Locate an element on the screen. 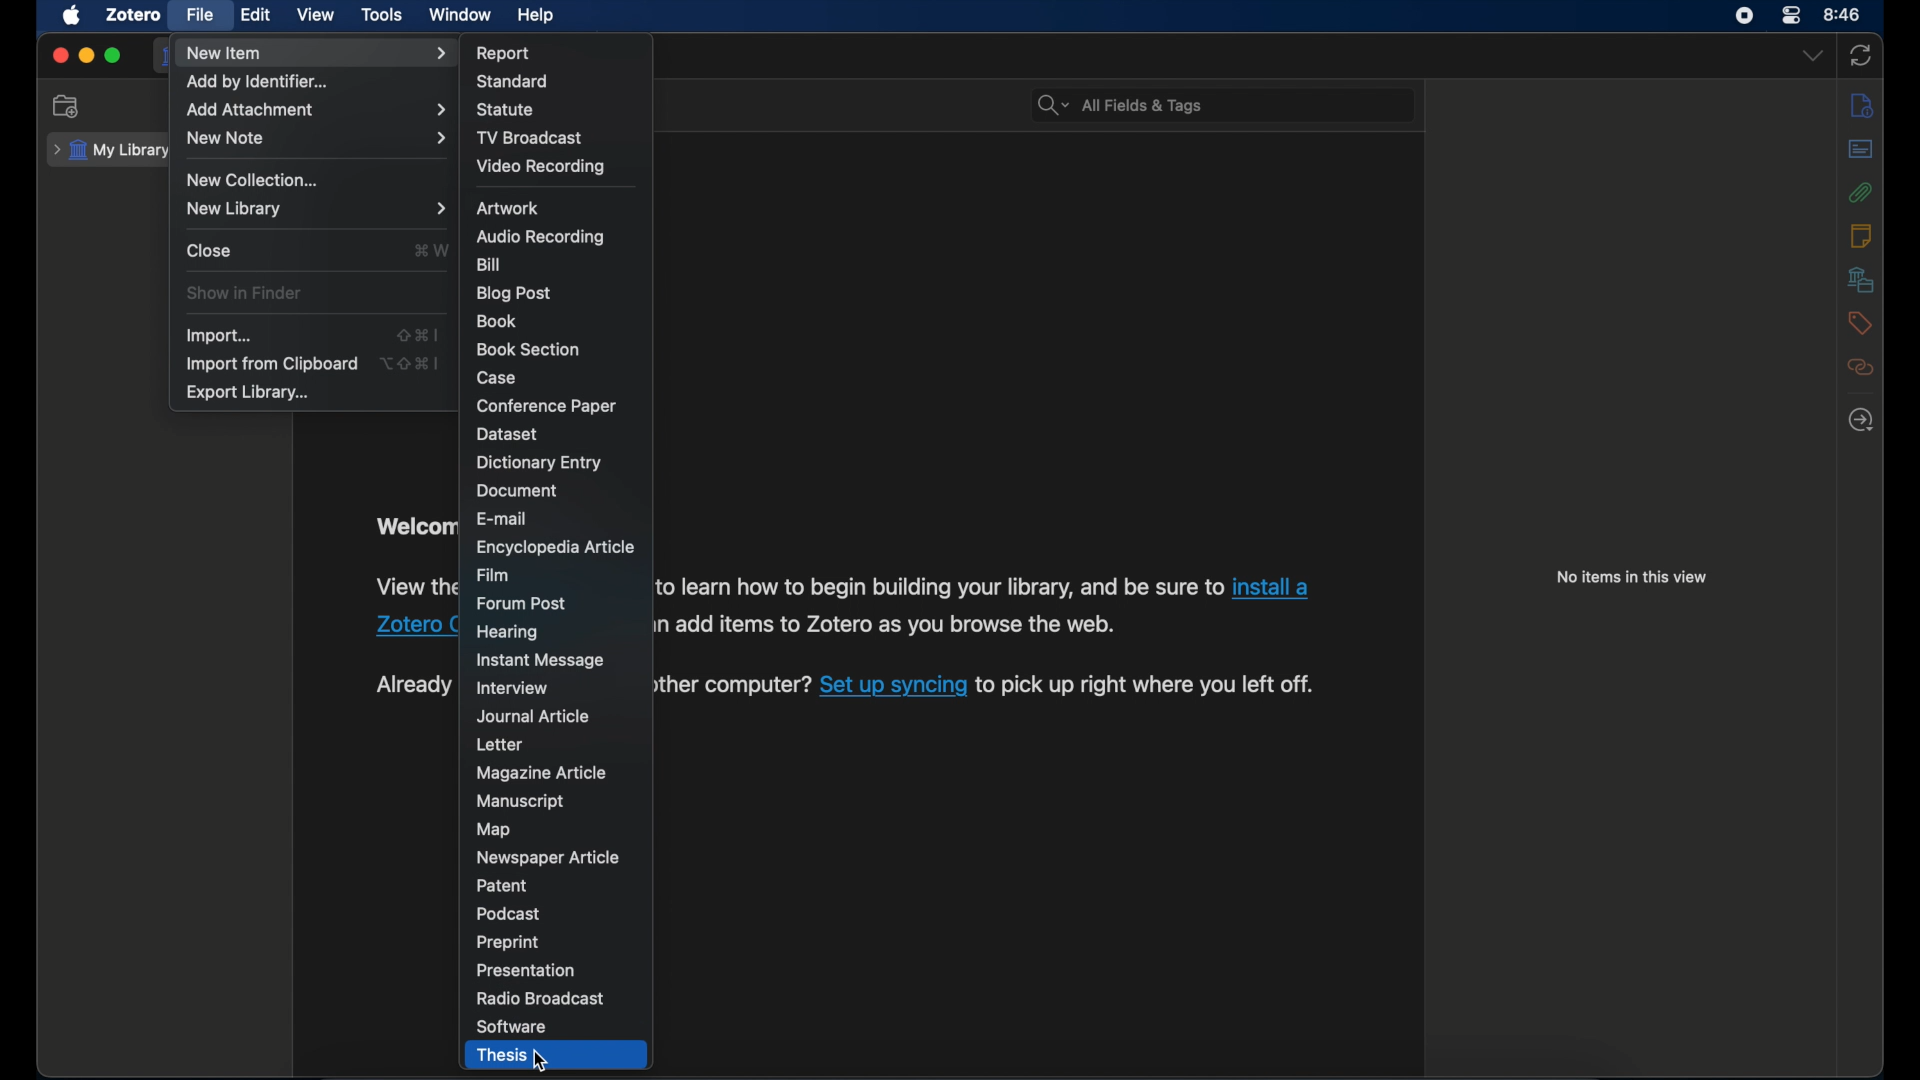 This screenshot has height=1080, width=1920. thesis is located at coordinates (500, 1056).